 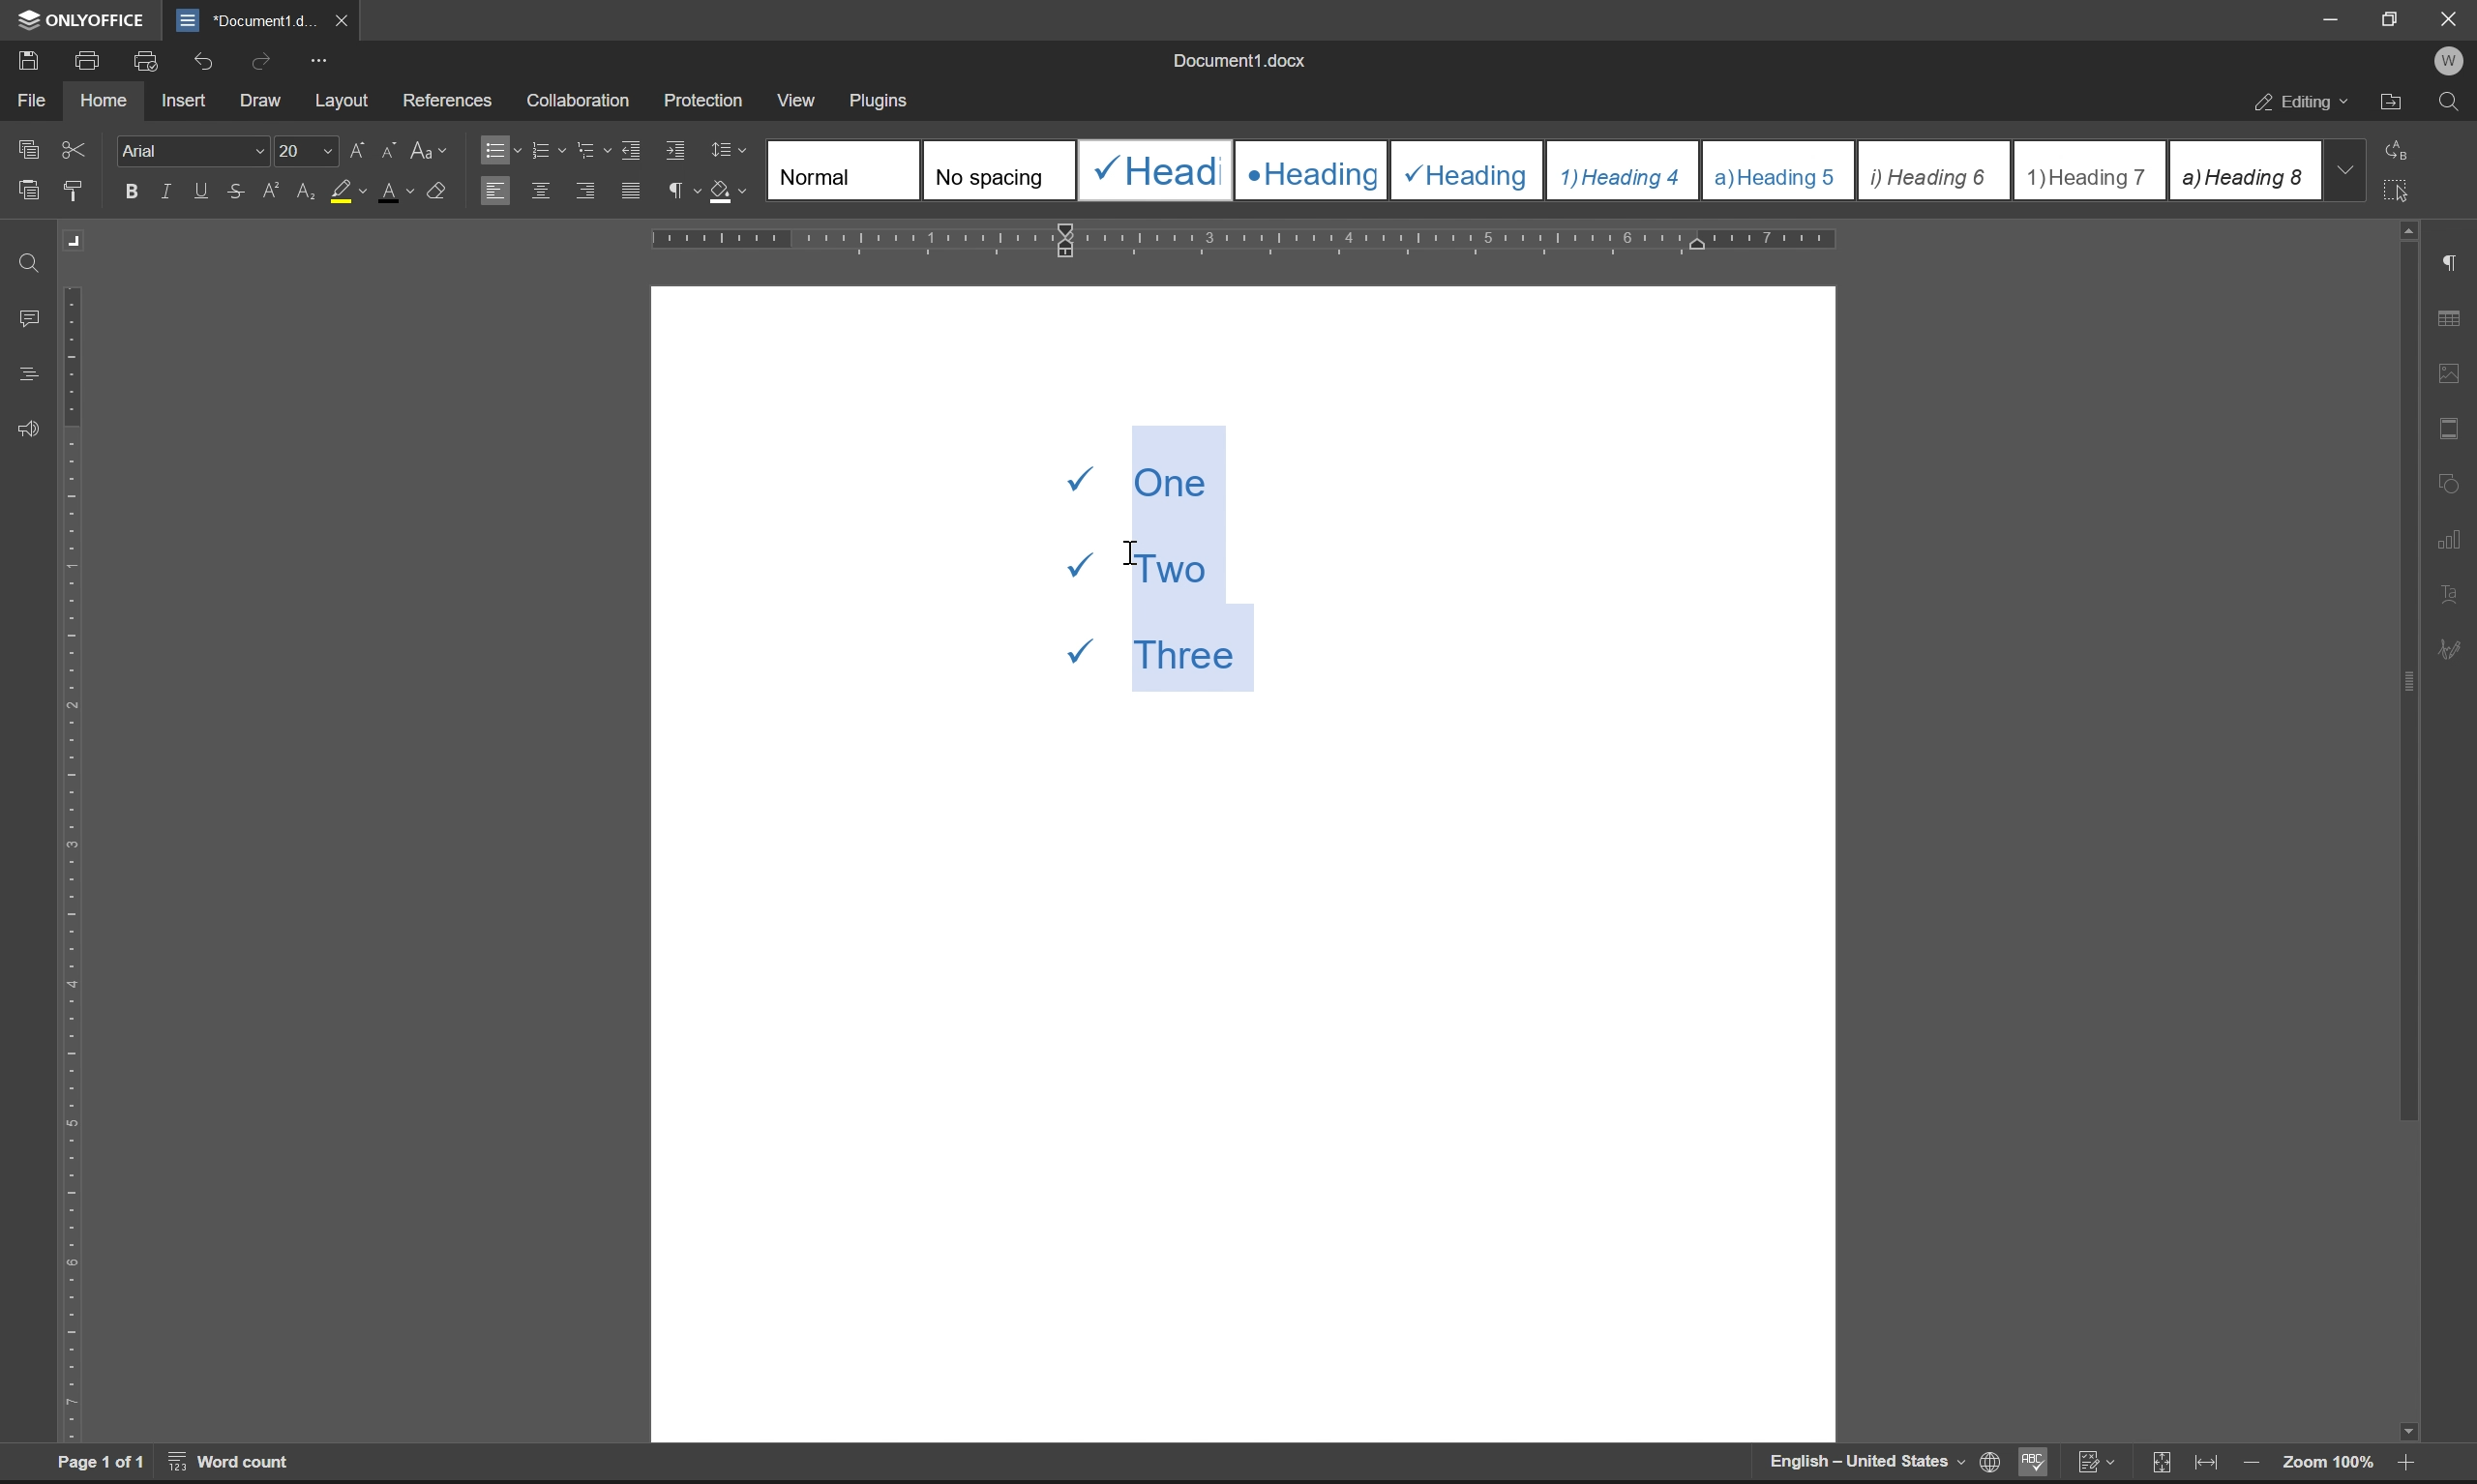 I want to click on find, so click(x=2449, y=103).